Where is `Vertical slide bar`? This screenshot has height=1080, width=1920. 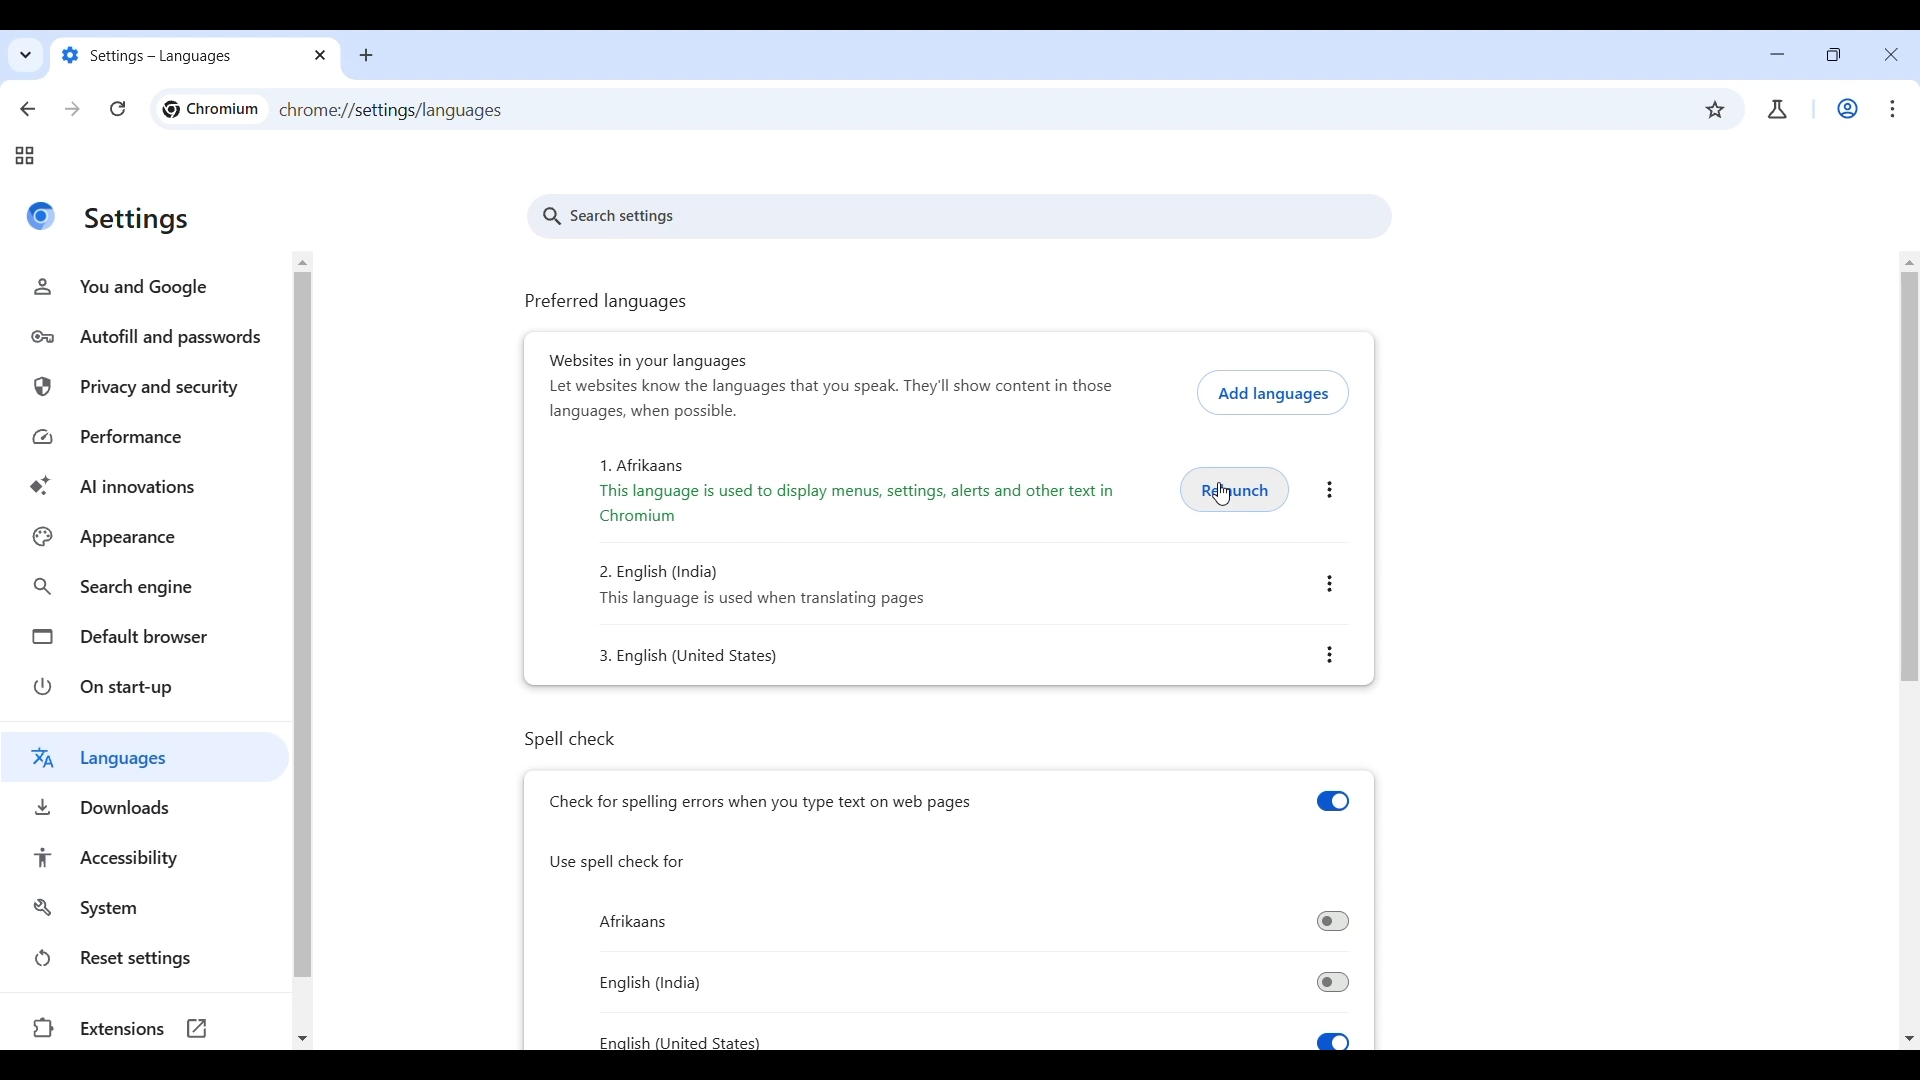
Vertical slide bar is located at coordinates (306, 627).